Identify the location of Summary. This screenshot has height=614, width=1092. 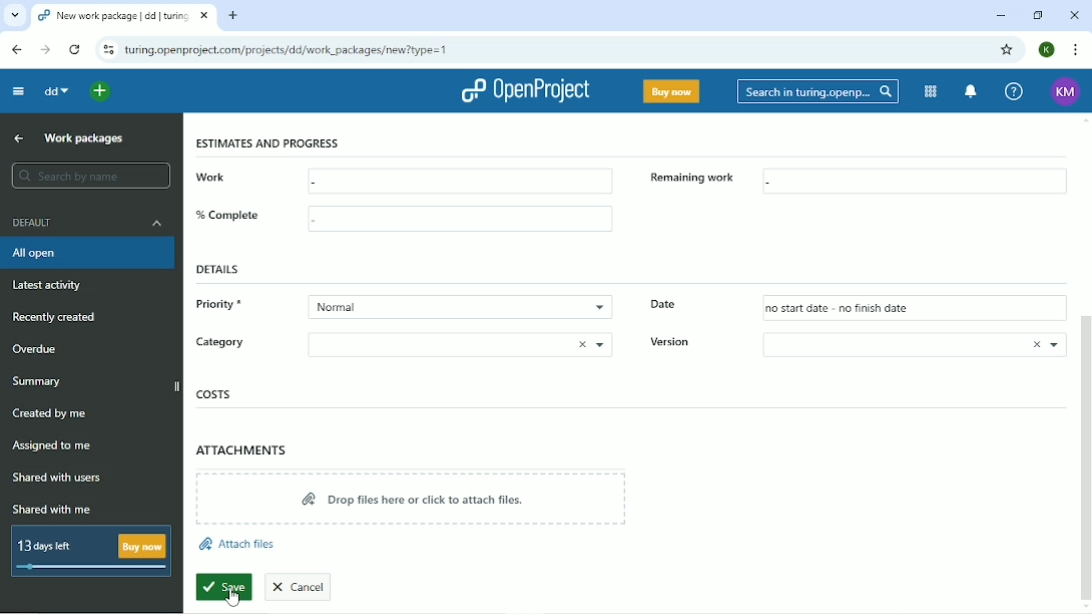
(37, 382).